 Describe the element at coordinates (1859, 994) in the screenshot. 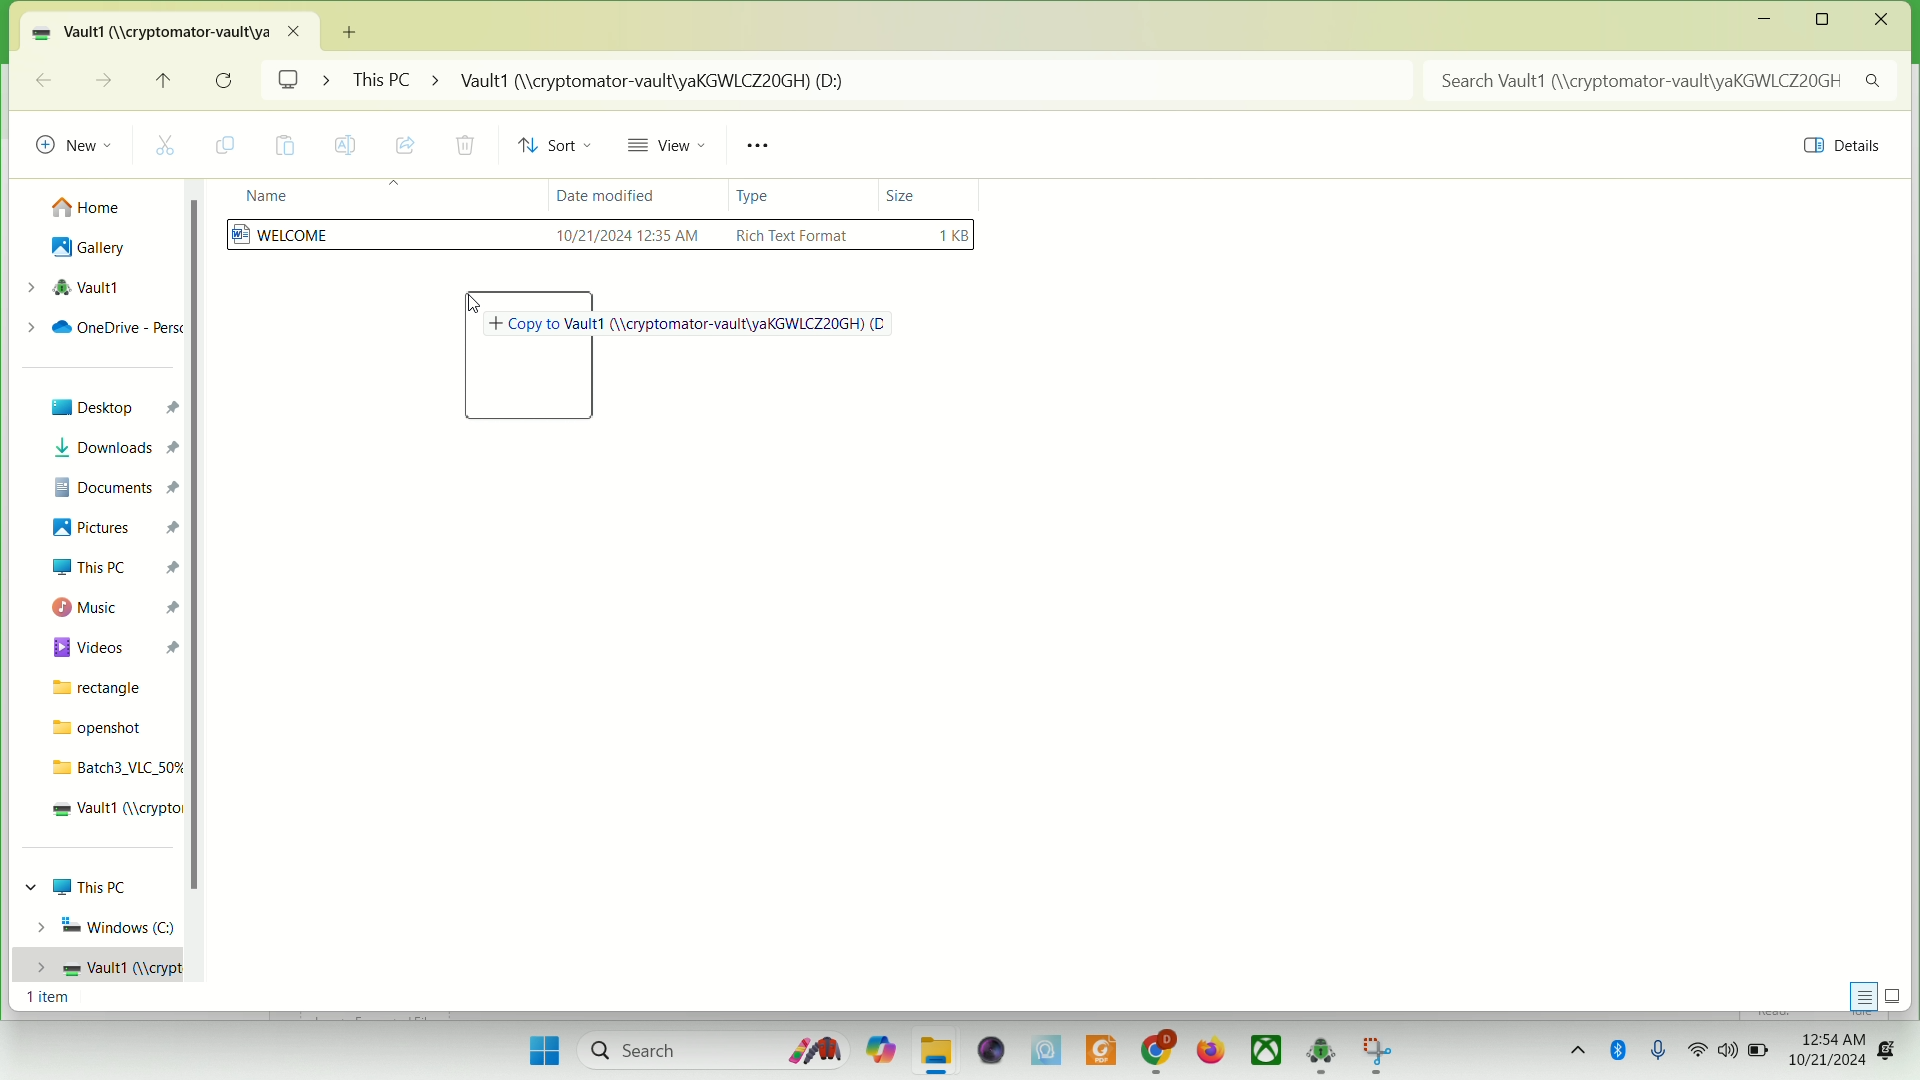

I see `display information` at that location.